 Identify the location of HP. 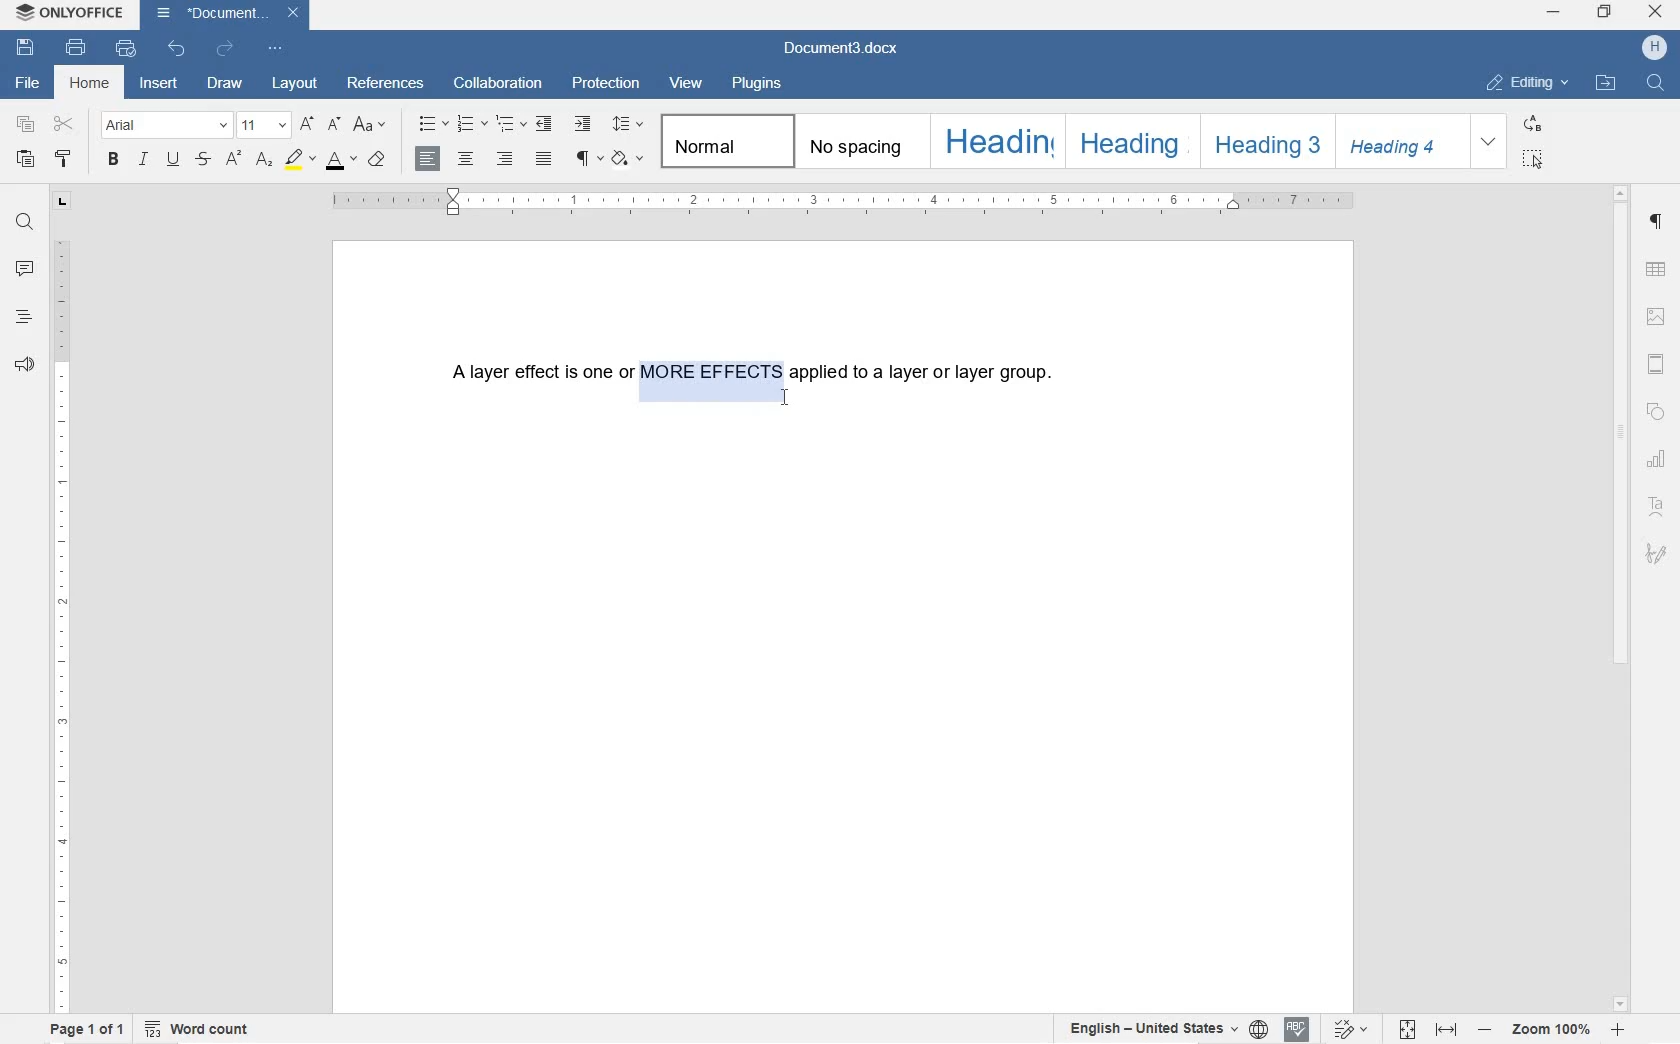
(1657, 48).